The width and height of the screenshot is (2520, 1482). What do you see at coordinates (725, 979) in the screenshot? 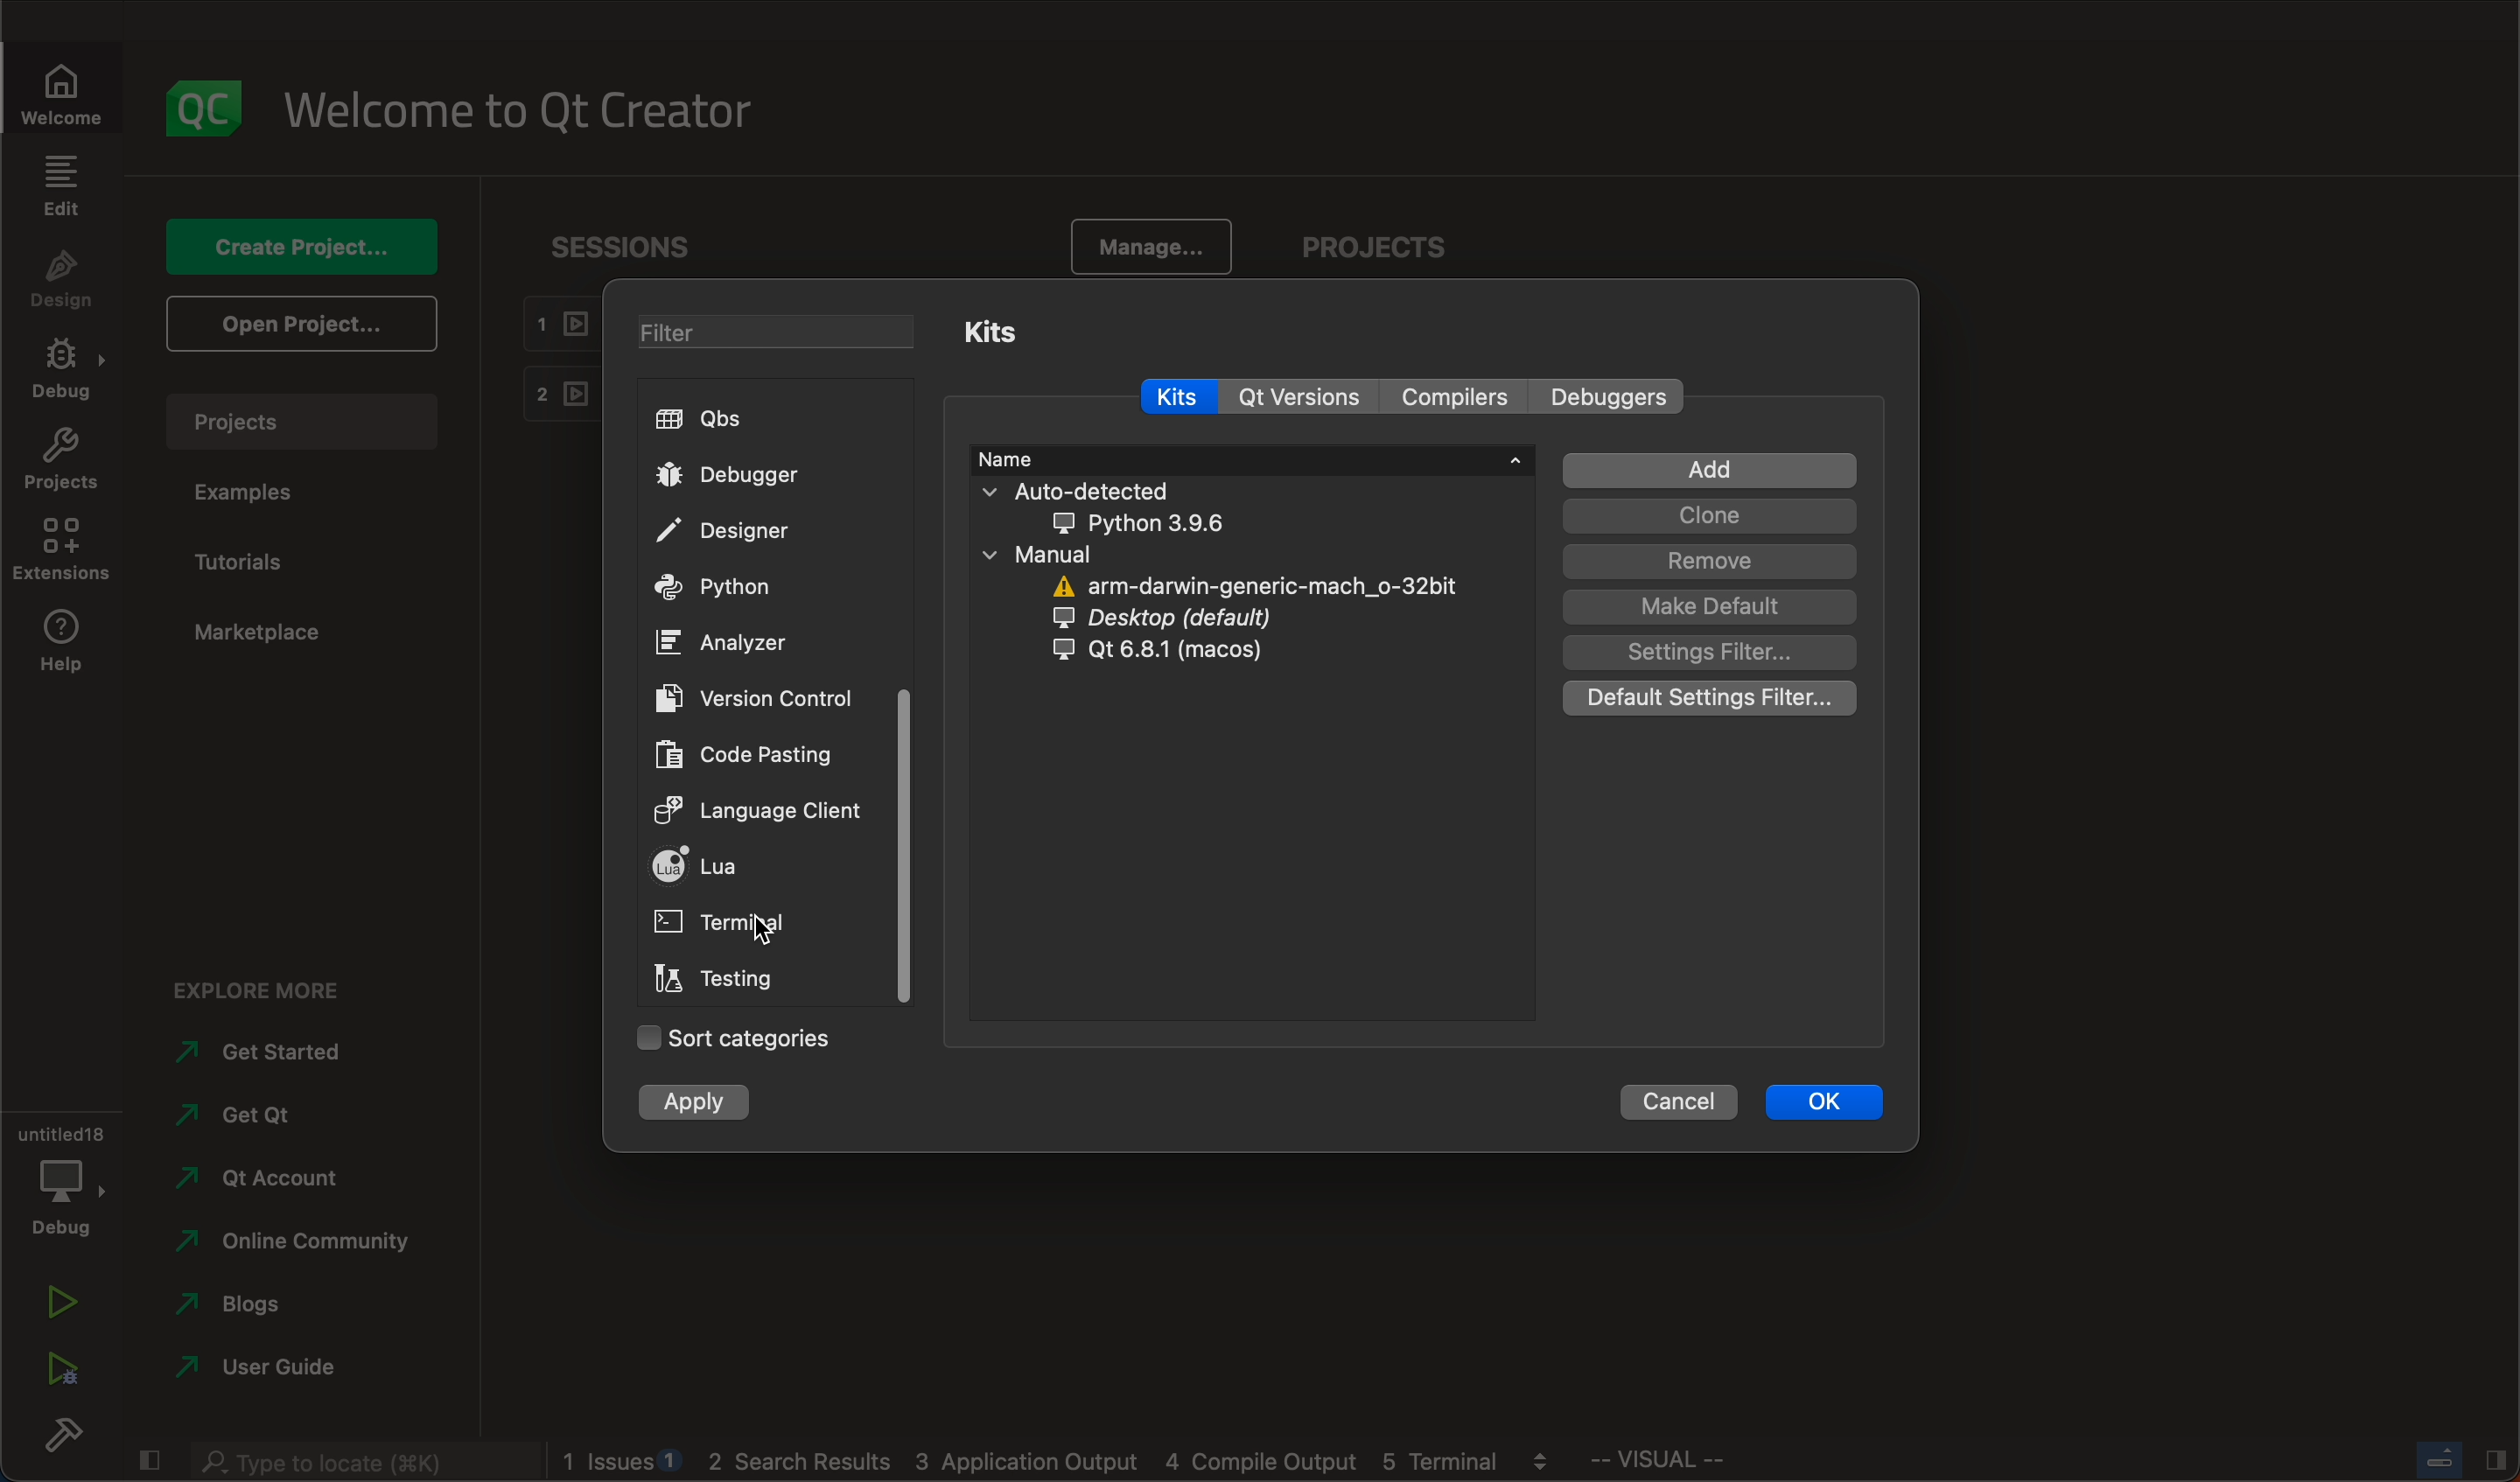
I see `testing` at bounding box center [725, 979].